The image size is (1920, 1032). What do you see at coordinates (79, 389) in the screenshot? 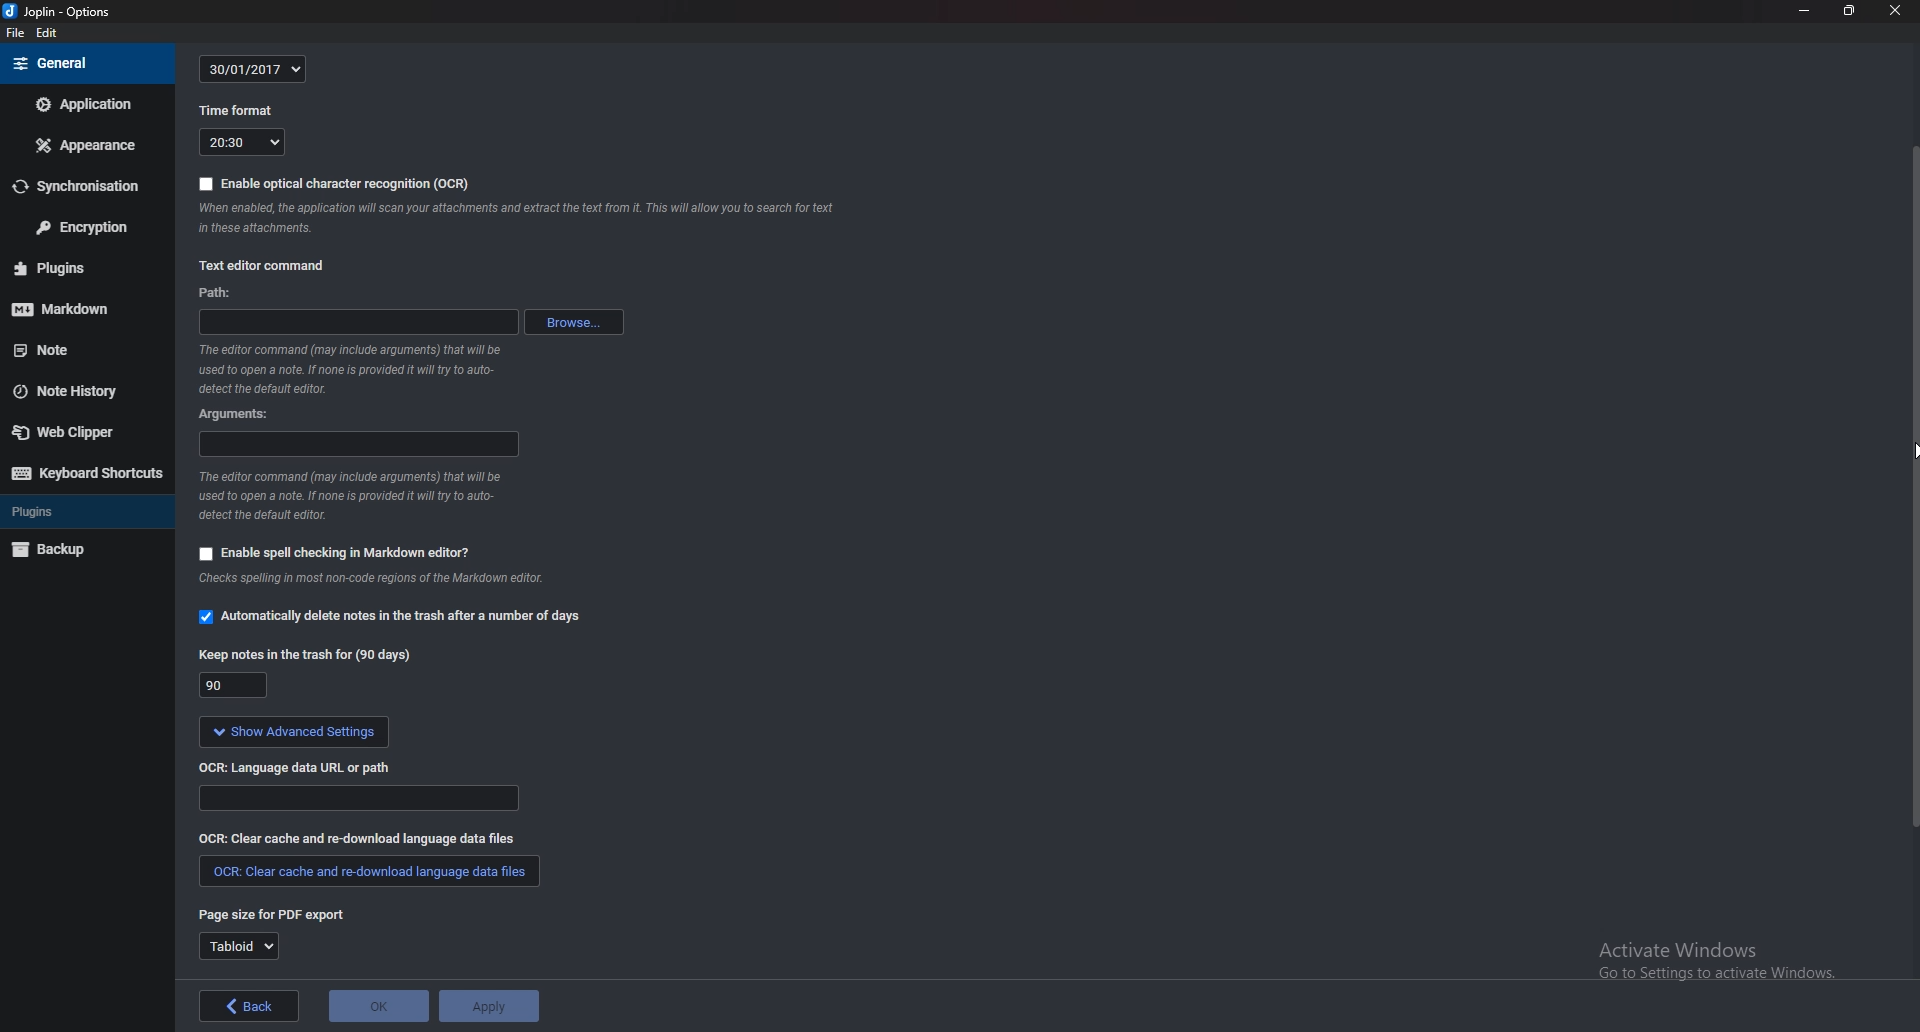
I see `Note history` at bounding box center [79, 389].